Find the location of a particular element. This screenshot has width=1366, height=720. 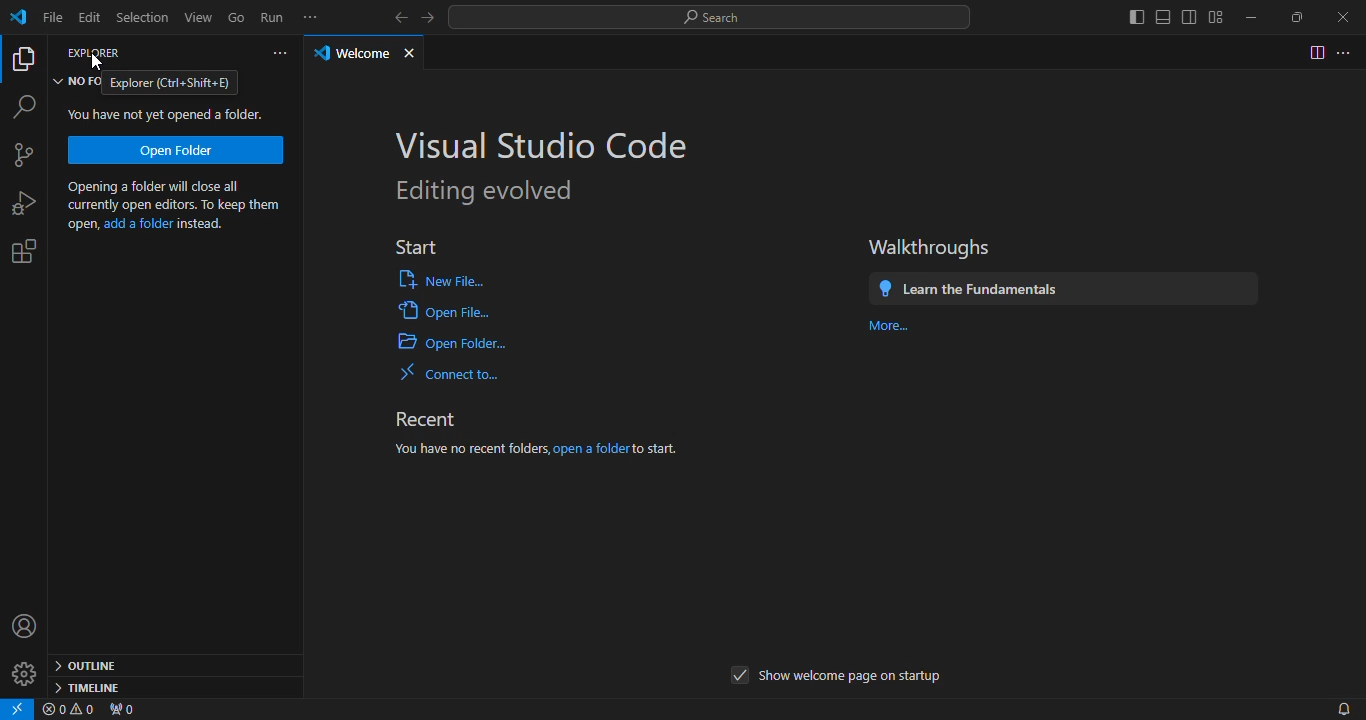

visual studio code is located at coordinates (544, 143).